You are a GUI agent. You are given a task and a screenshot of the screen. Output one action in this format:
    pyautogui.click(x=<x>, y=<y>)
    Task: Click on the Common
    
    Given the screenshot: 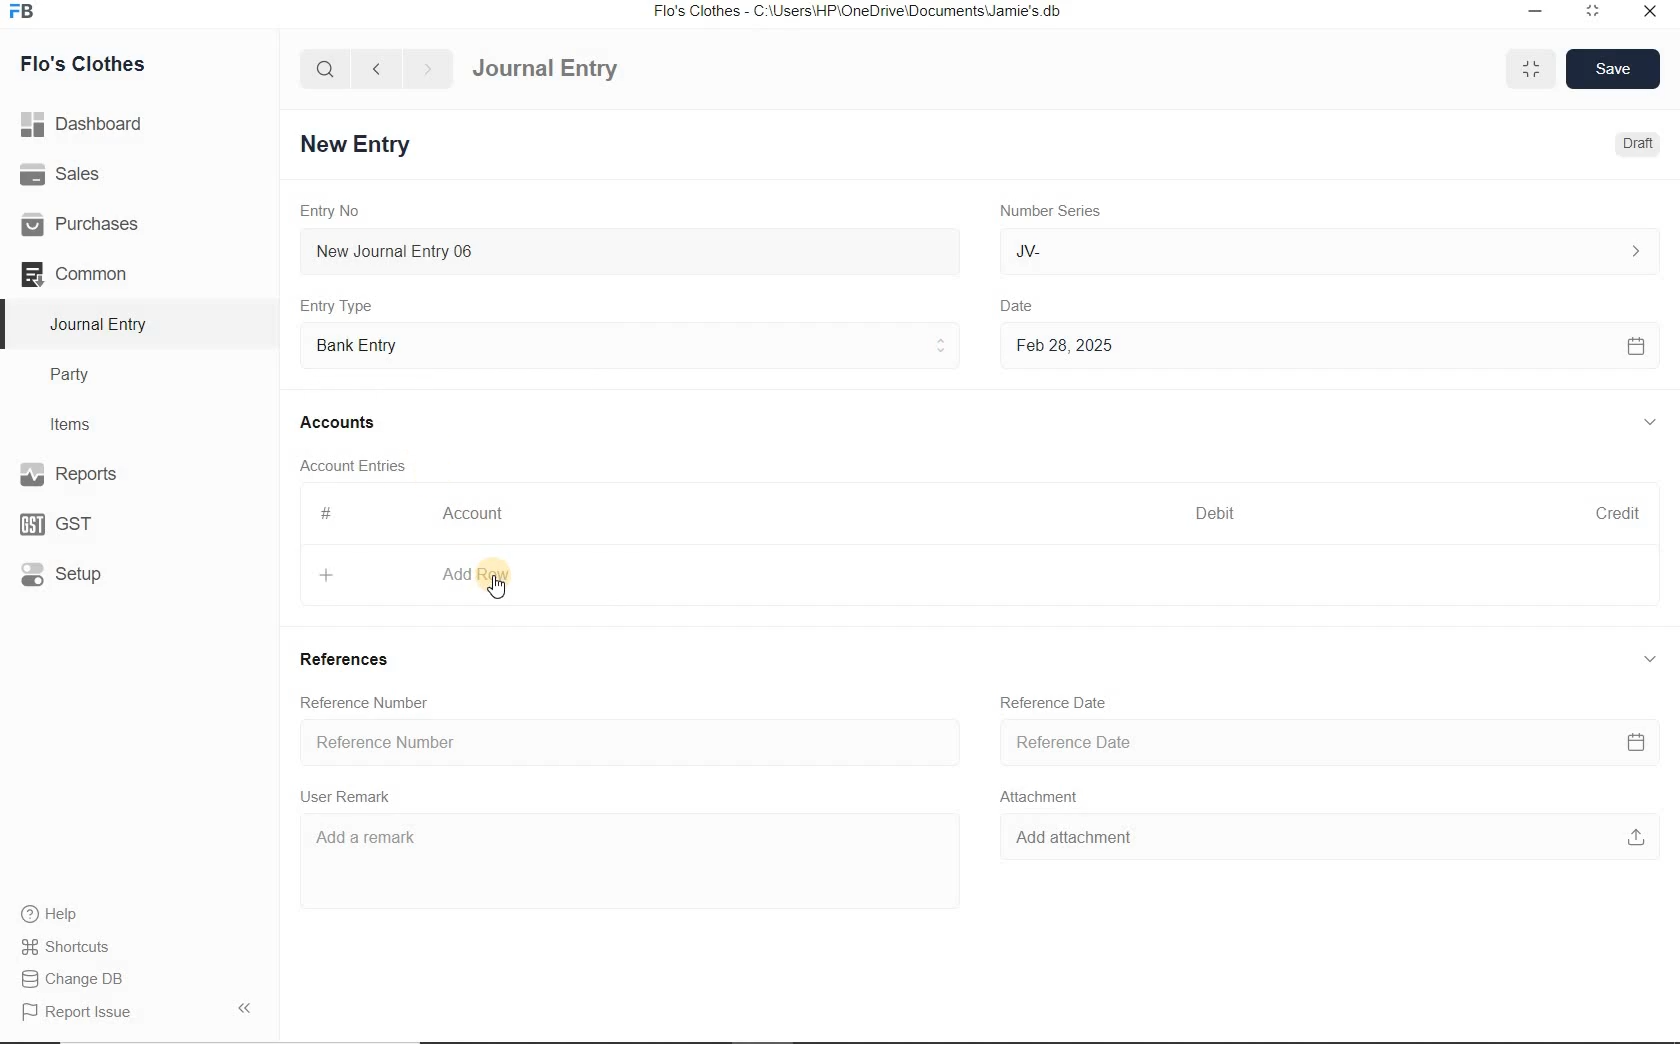 What is the action you would take?
    pyautogui.click(x=98, y=273)
    